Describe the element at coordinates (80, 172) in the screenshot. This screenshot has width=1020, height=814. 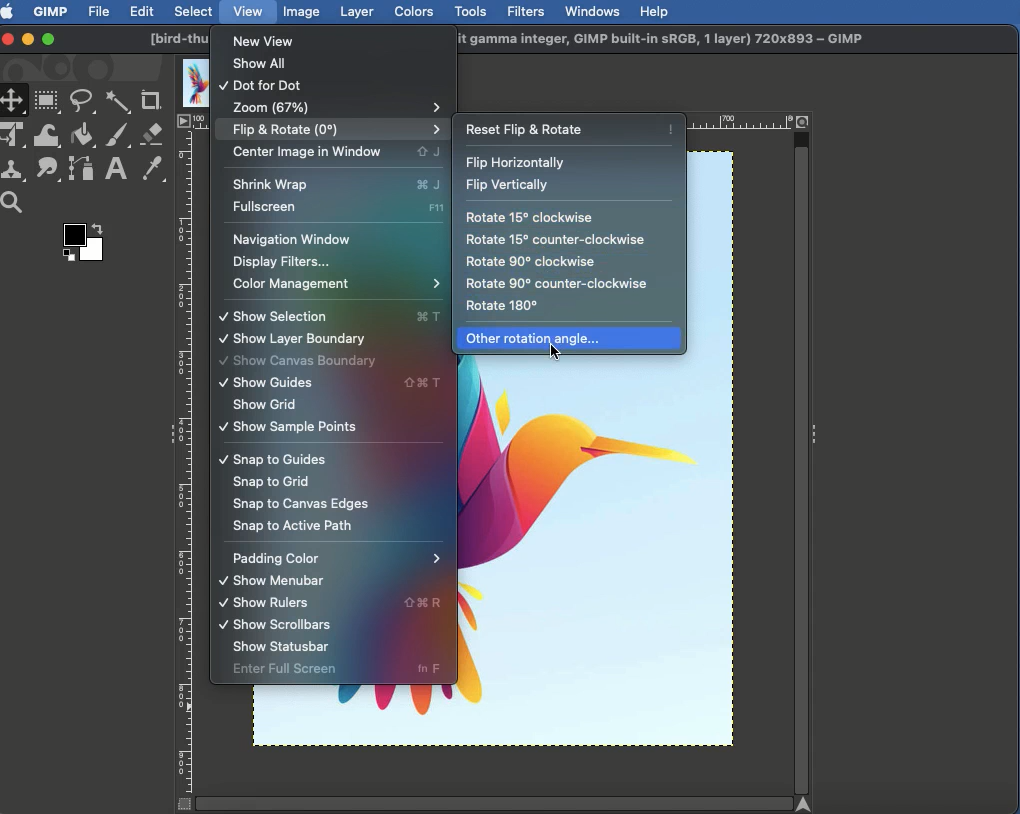
I see `Paths` at that location.